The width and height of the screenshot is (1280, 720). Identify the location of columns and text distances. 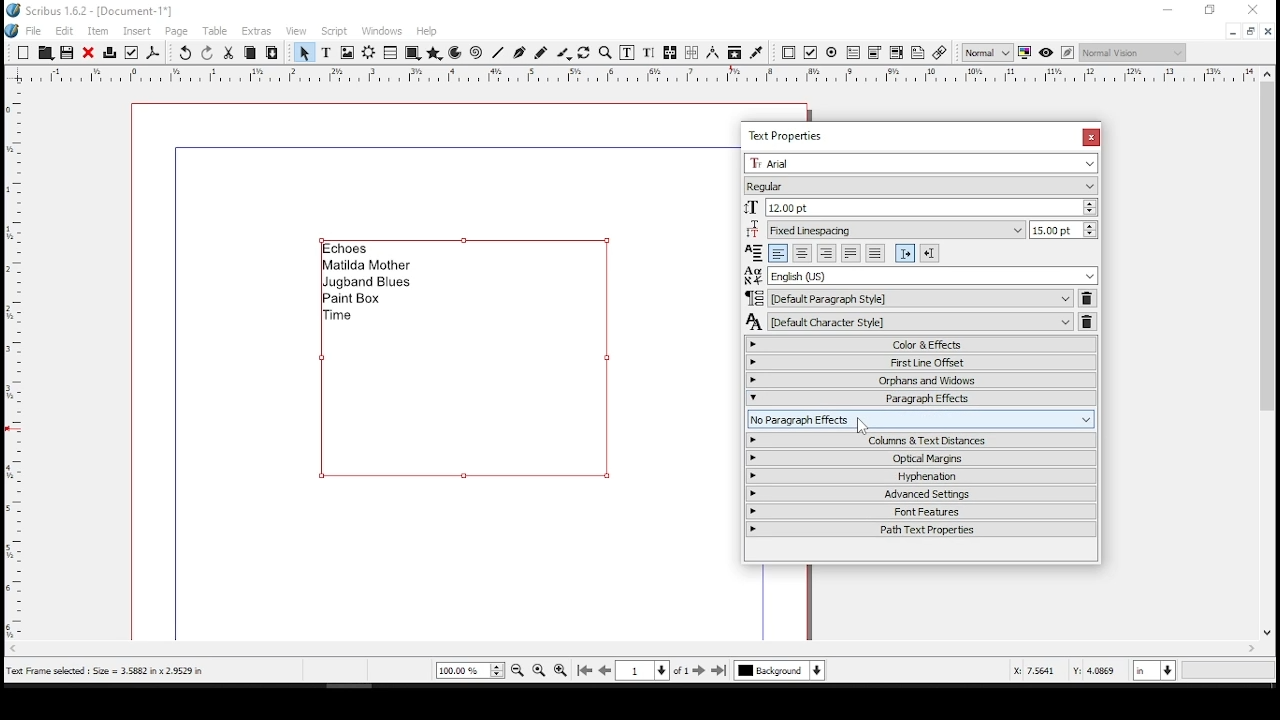
(921, 416).